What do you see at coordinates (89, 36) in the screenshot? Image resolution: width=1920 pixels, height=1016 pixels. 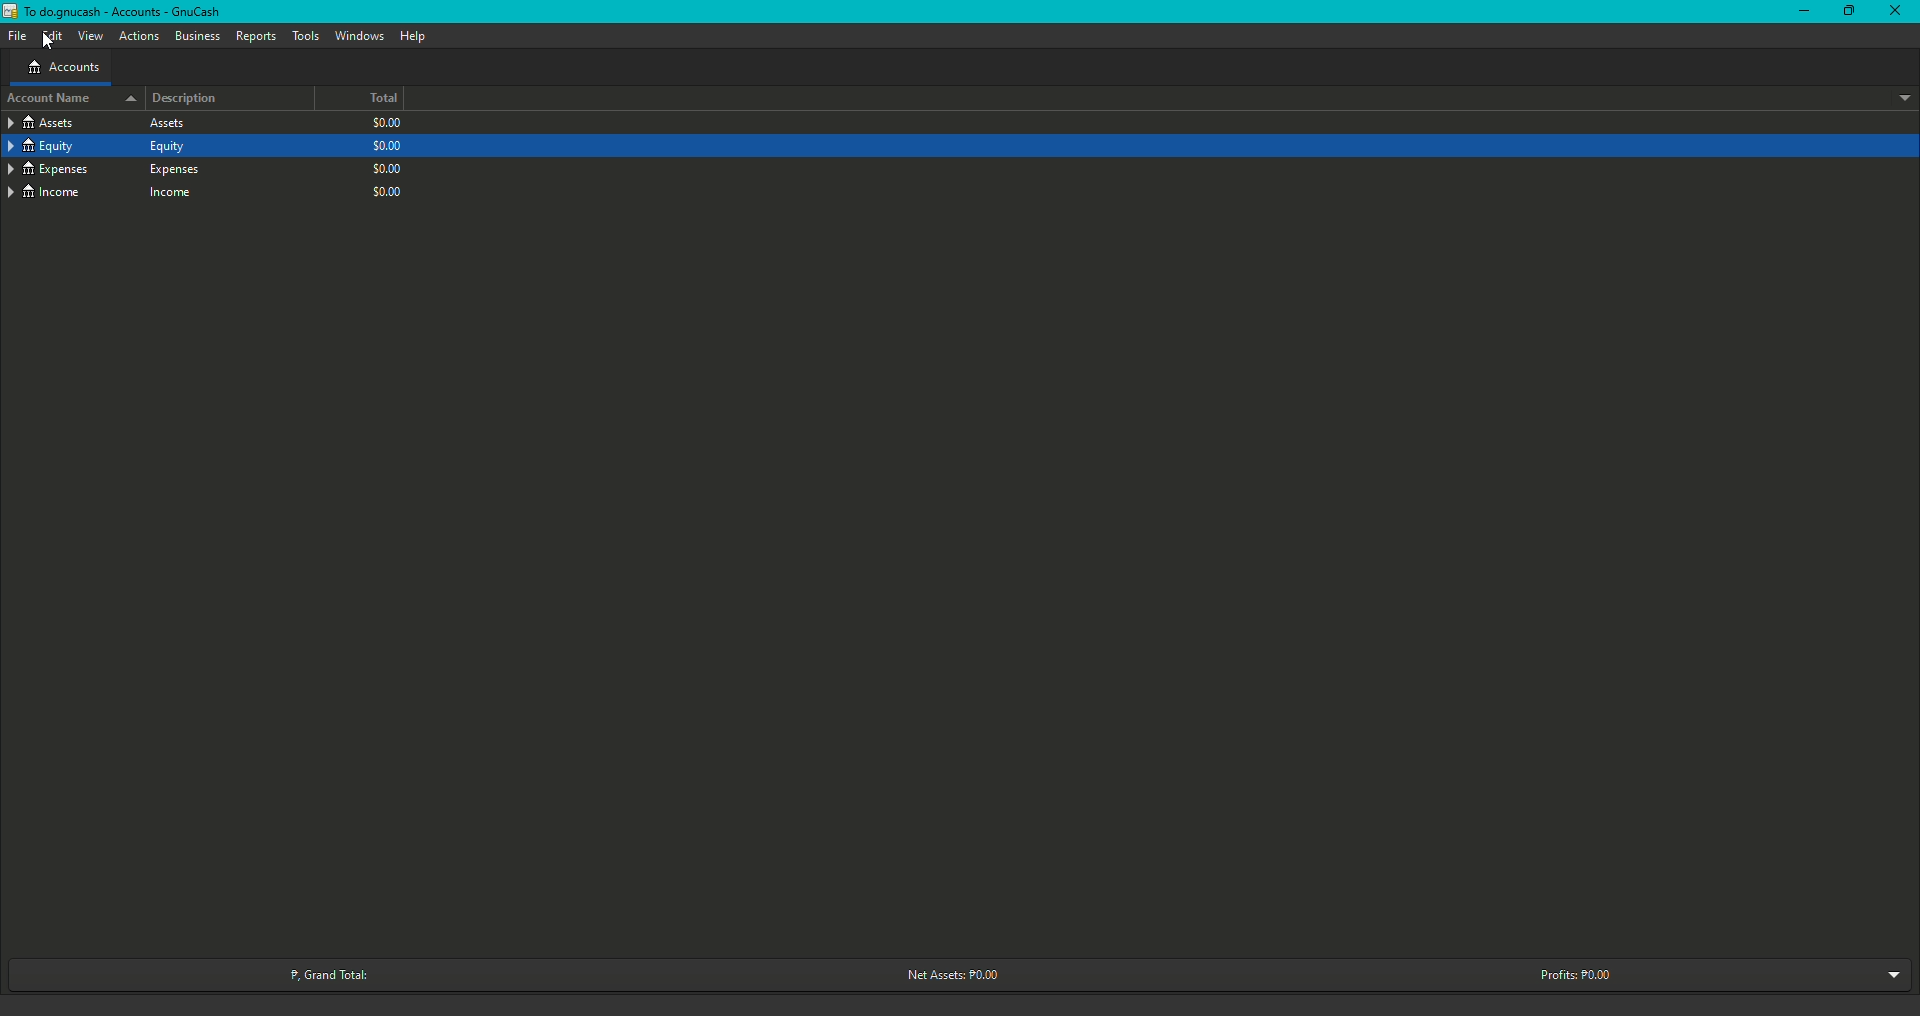 I see `View` at bounding box center [89, 36].